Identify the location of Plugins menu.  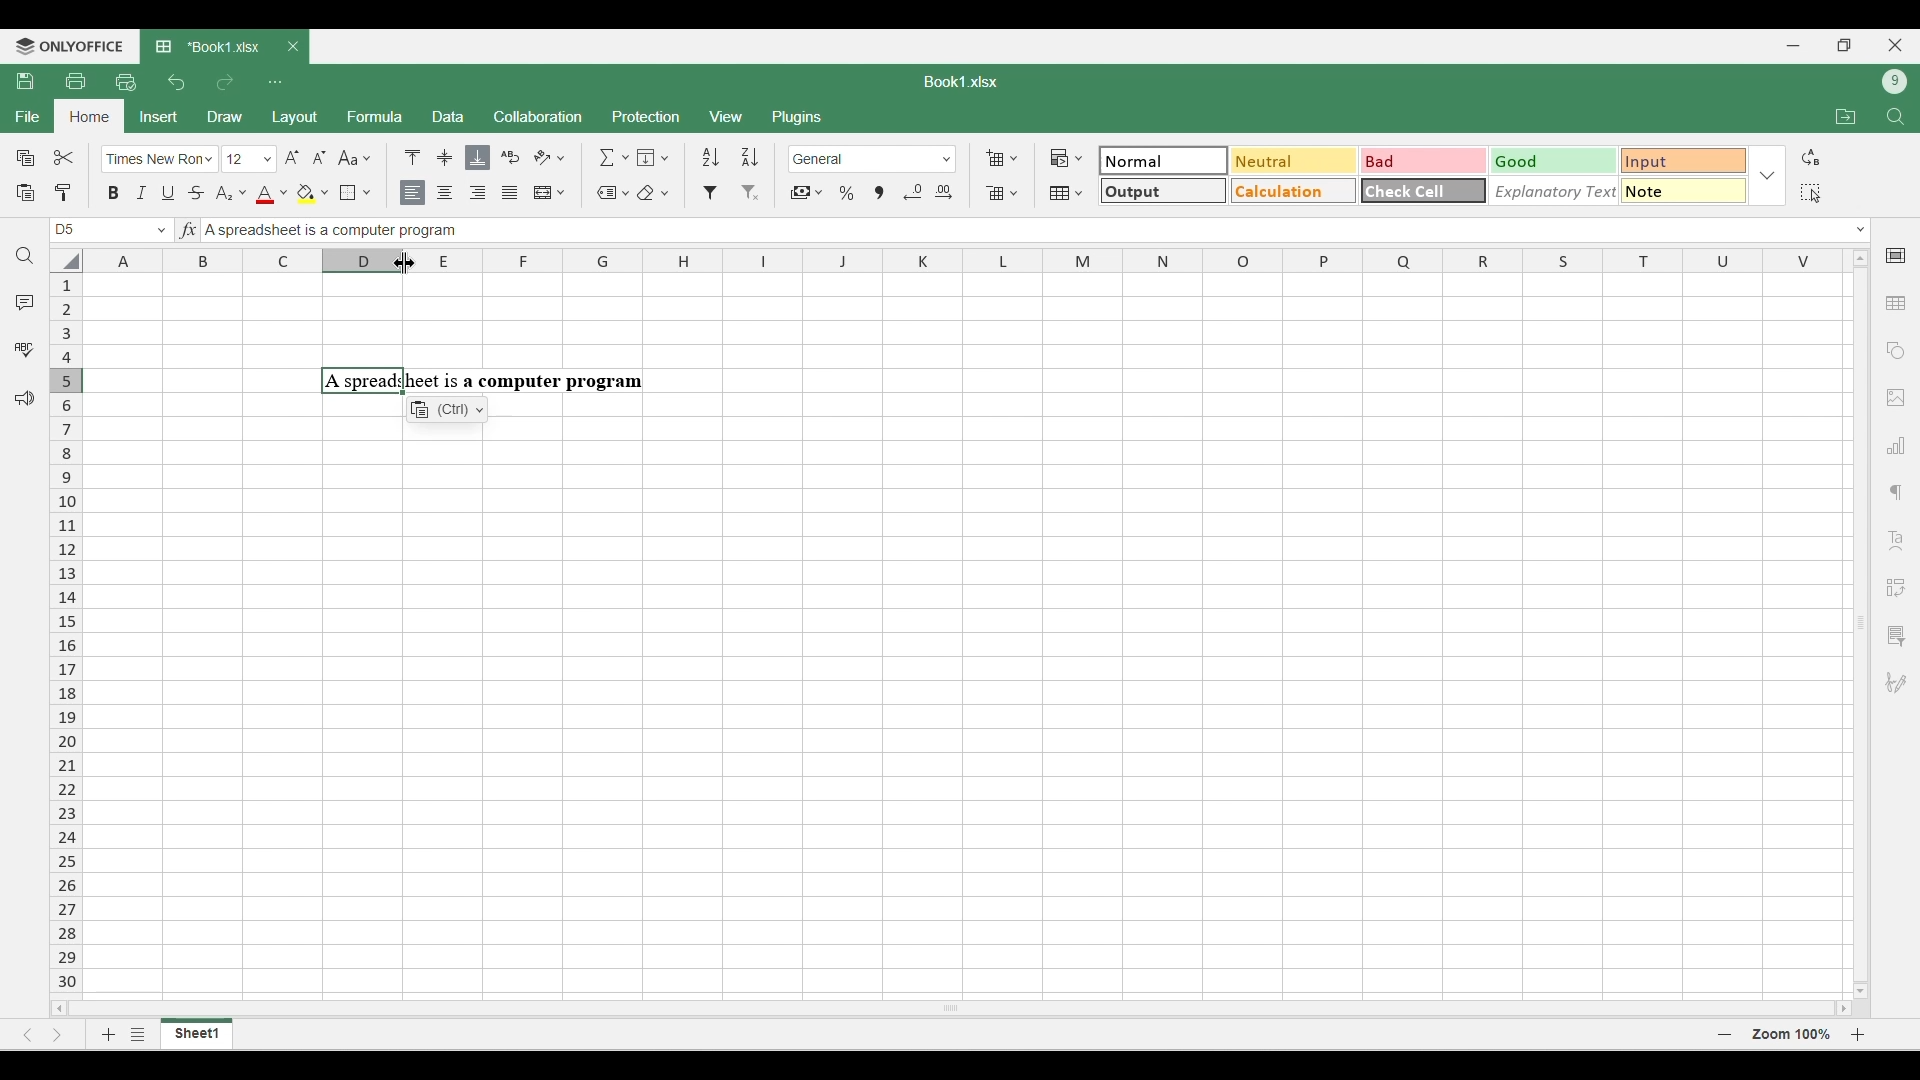
(799, 117).